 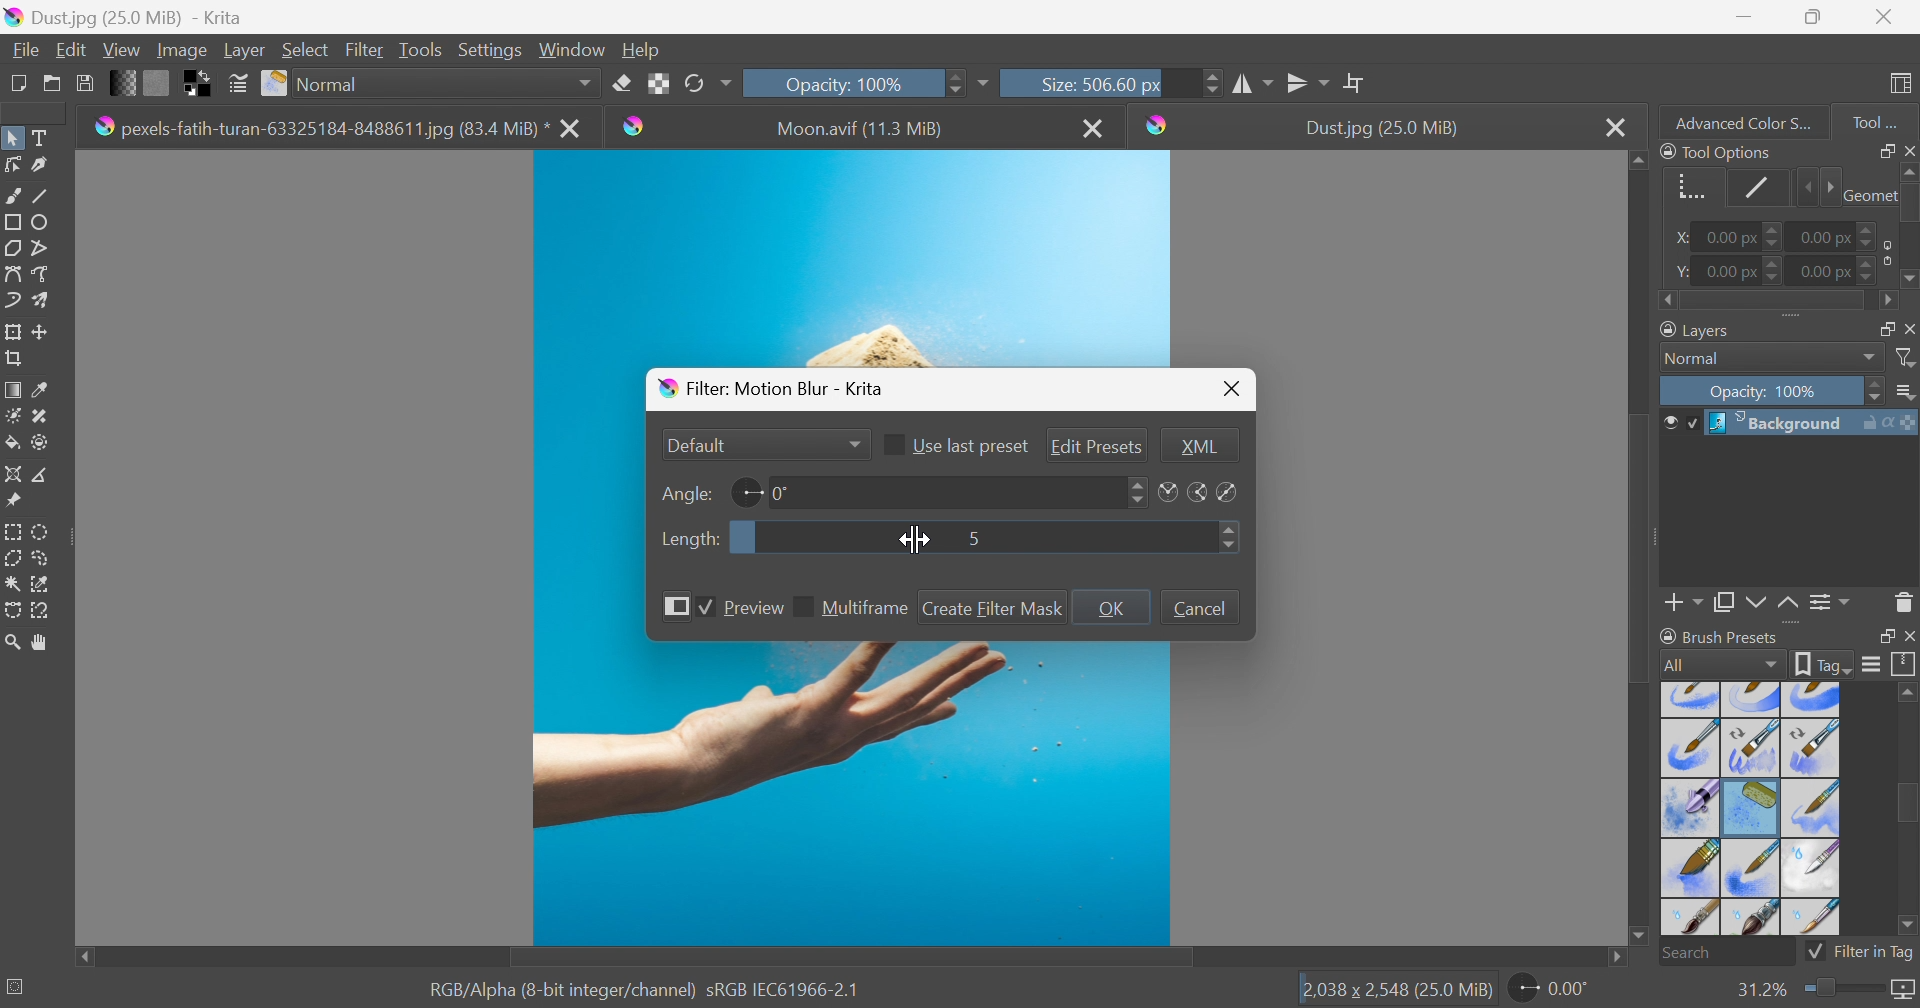 What do you see at coordinates (447, 83) in the screenshot?
I see `Normal` at bounding box center [447, 83].